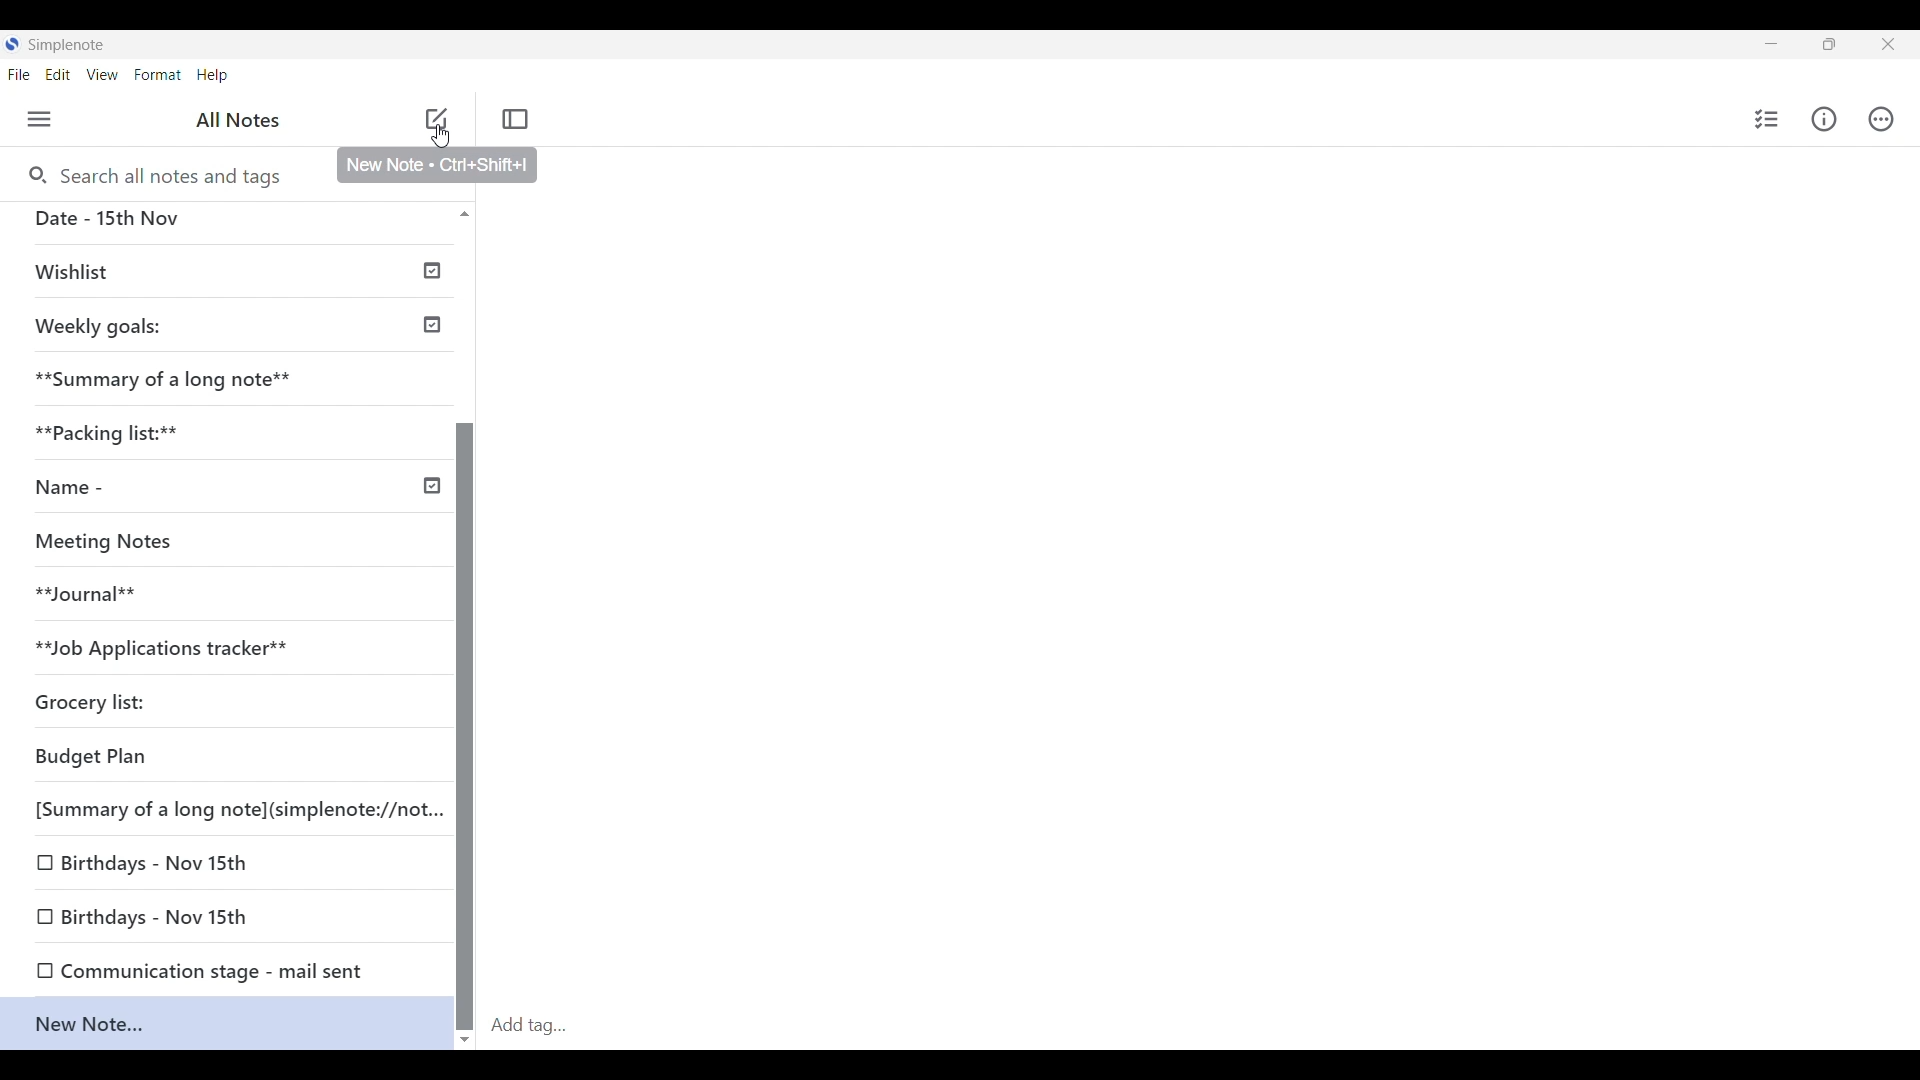 The width and height of the screenshot is (1920, 1080). I want to click on Meeting Notes, so click(109, 541).